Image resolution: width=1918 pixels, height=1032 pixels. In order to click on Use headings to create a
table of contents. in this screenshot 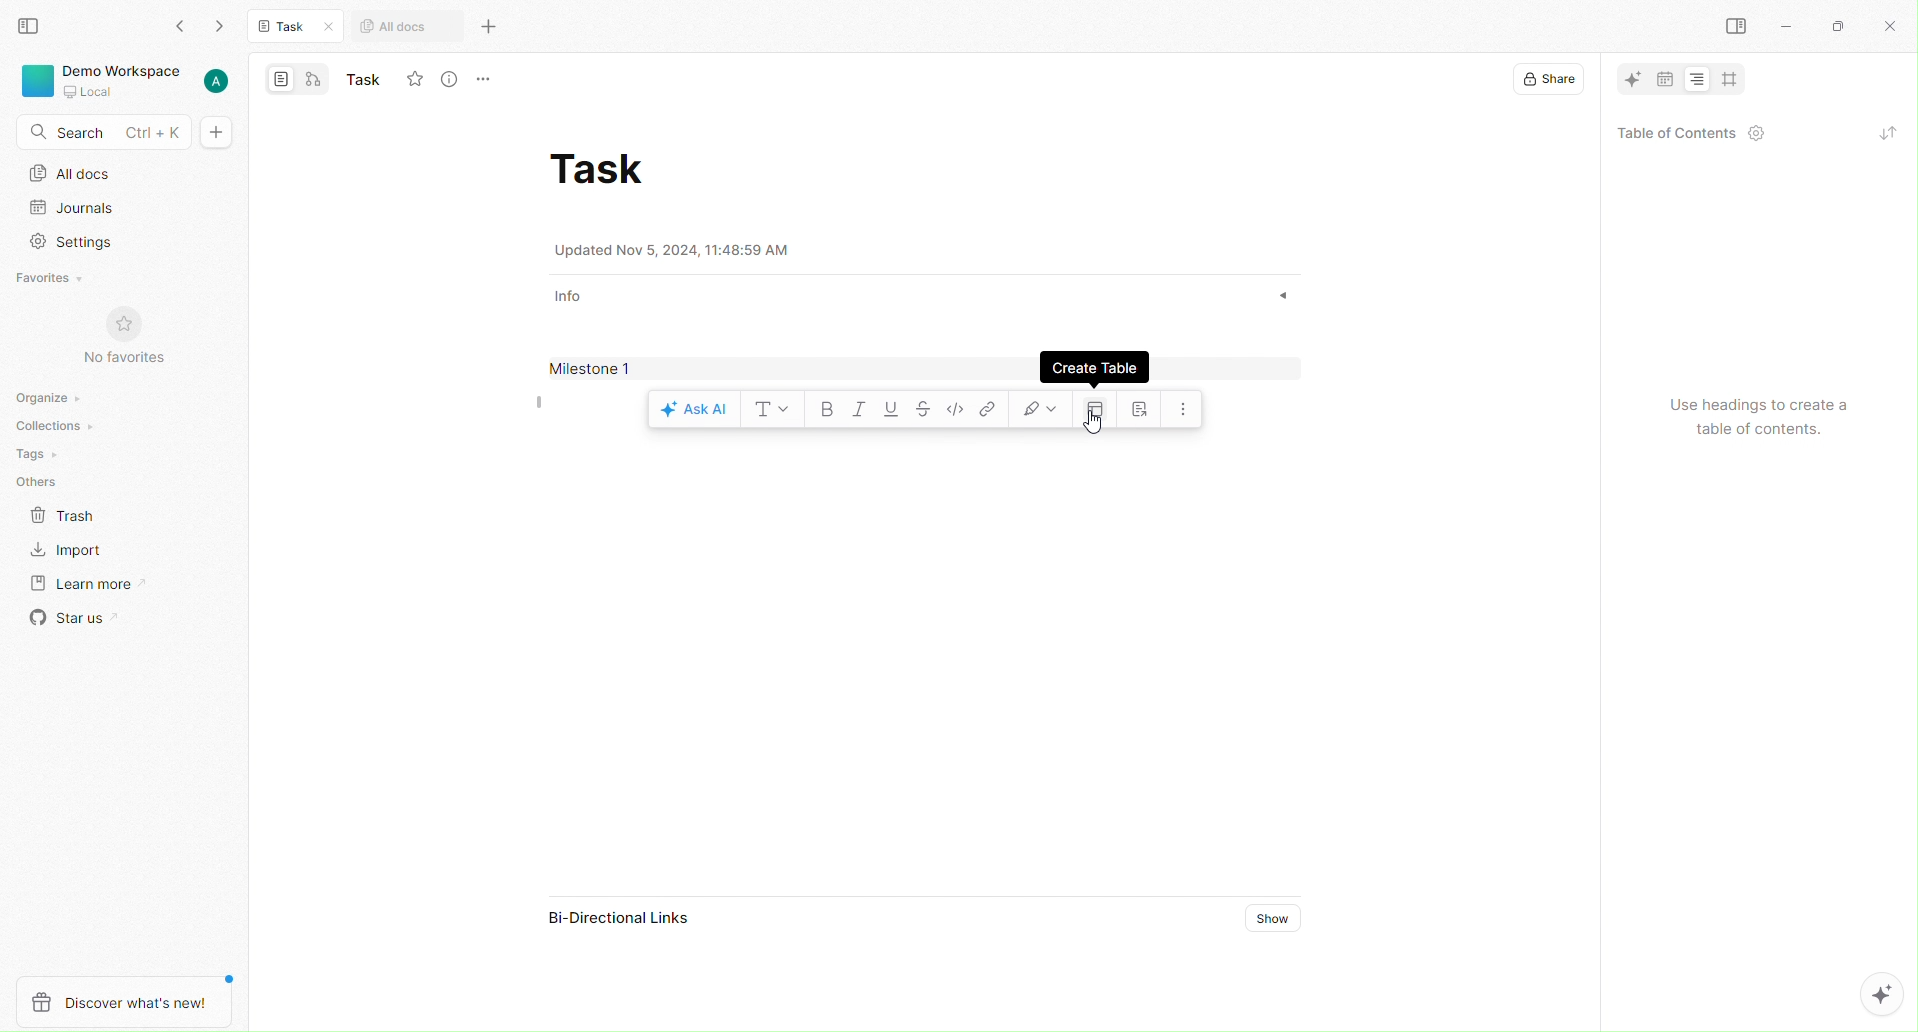, I will do `click(1753, 415)`.